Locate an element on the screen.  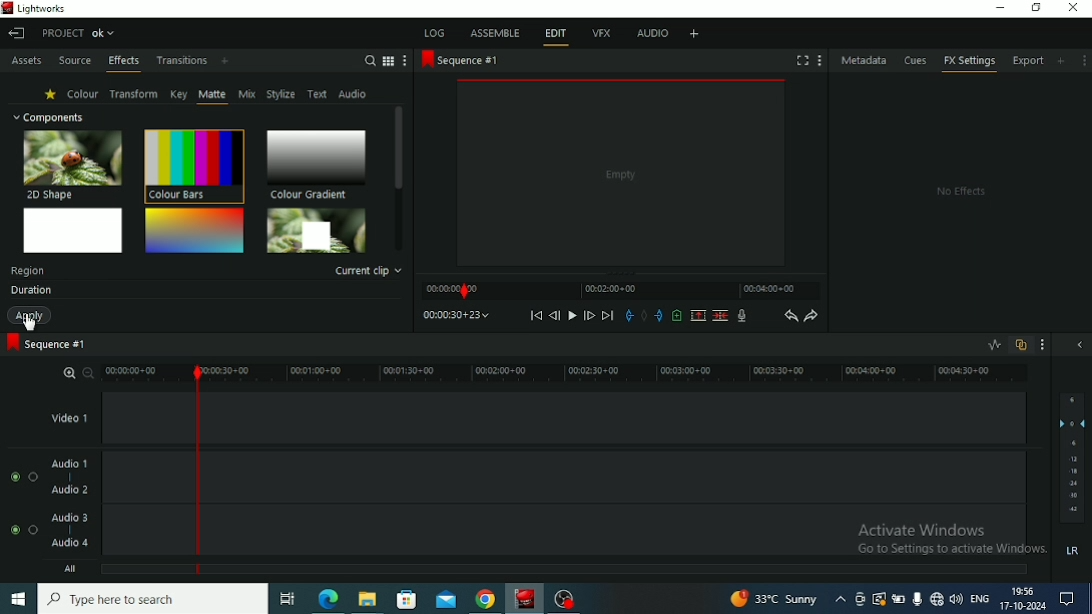
Zoom Out is located at coordinates (89, 372).